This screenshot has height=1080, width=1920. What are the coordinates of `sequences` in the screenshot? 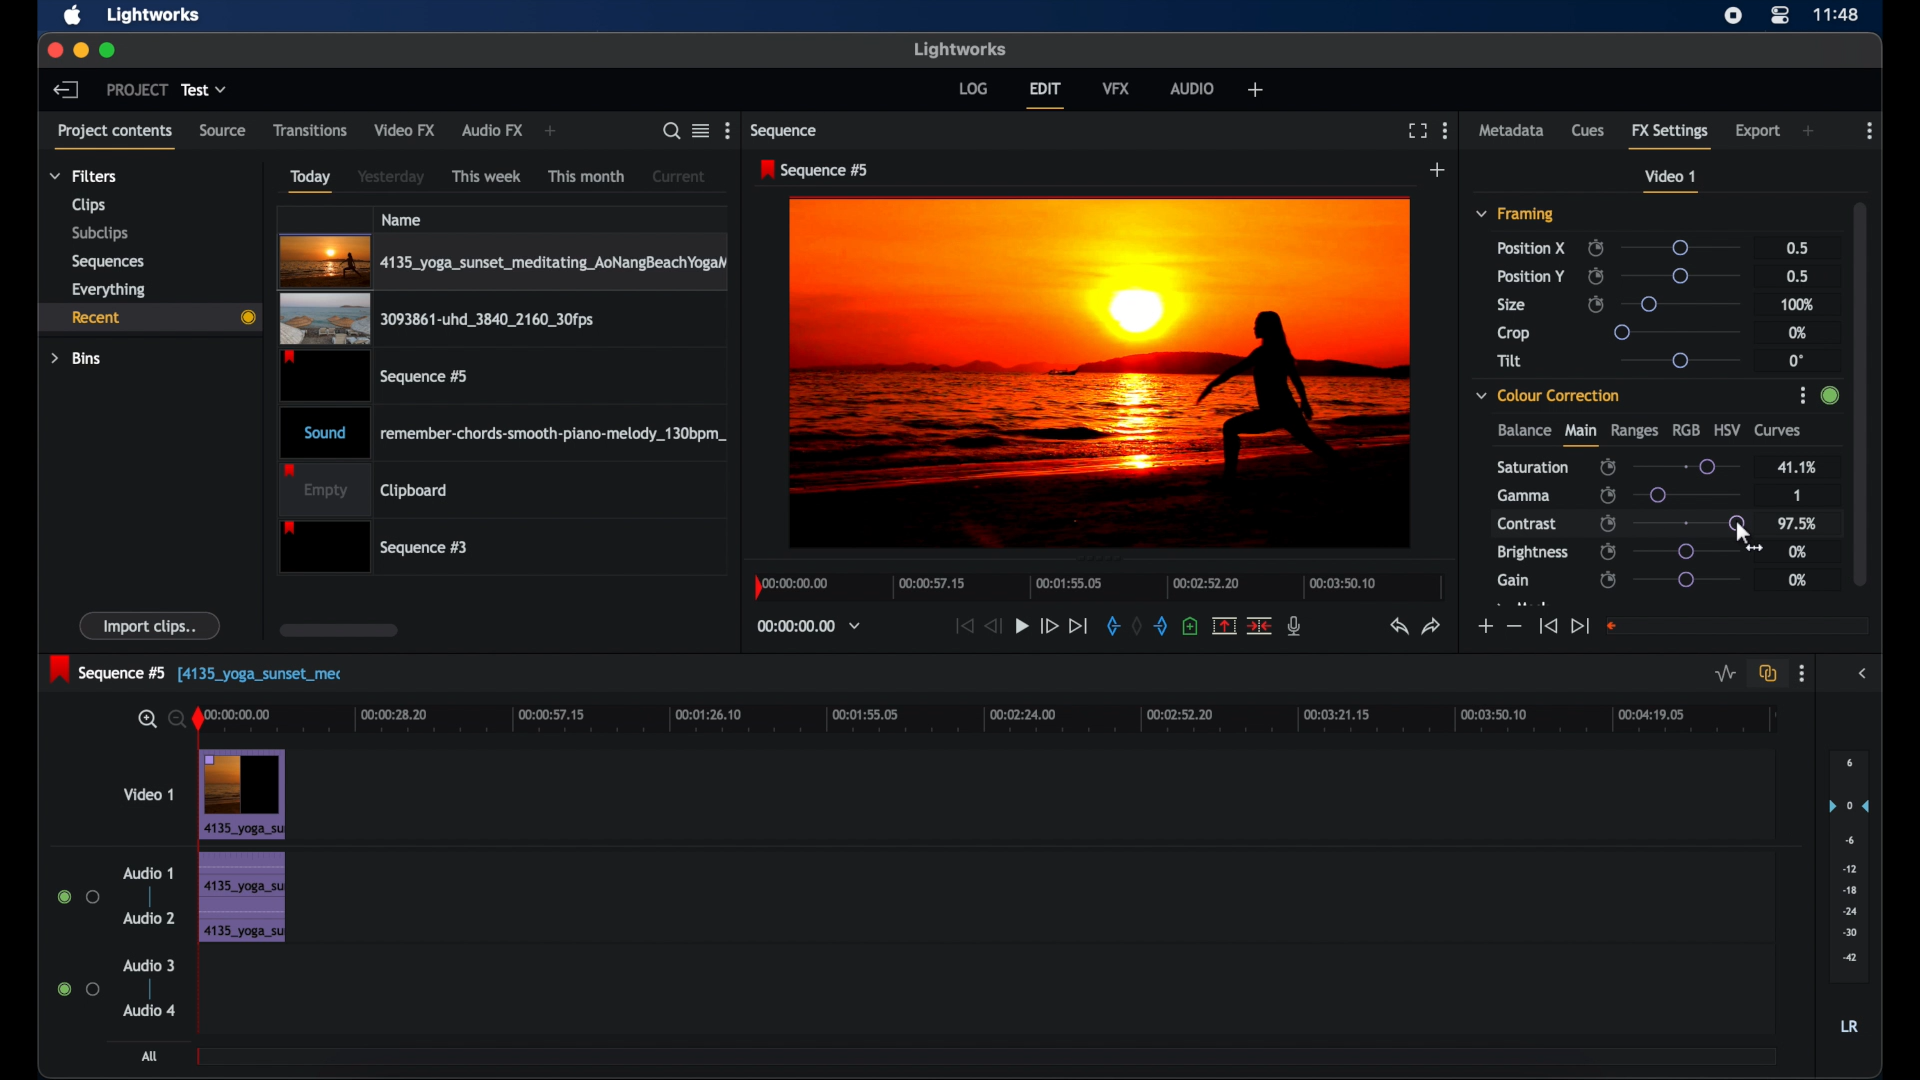 It's located at (108, 260).